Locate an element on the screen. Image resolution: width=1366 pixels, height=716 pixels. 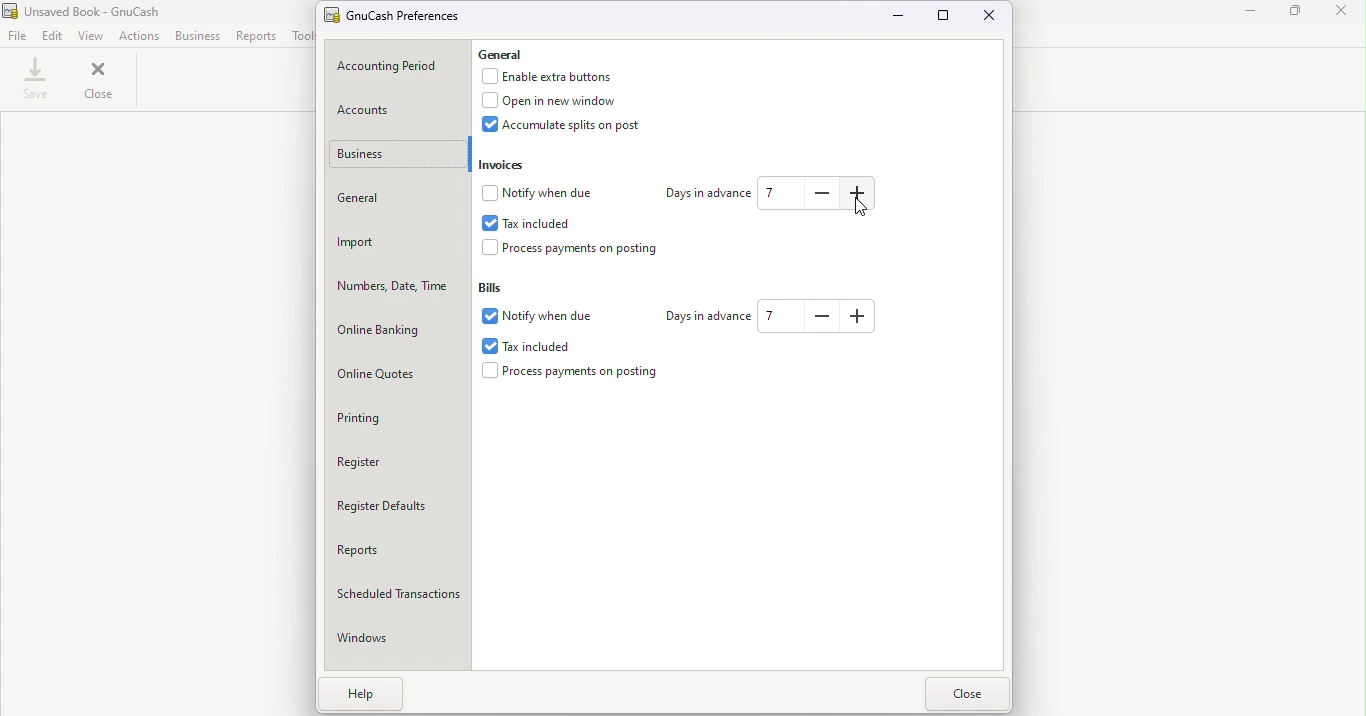
Close is located at coordinates (98, 83).